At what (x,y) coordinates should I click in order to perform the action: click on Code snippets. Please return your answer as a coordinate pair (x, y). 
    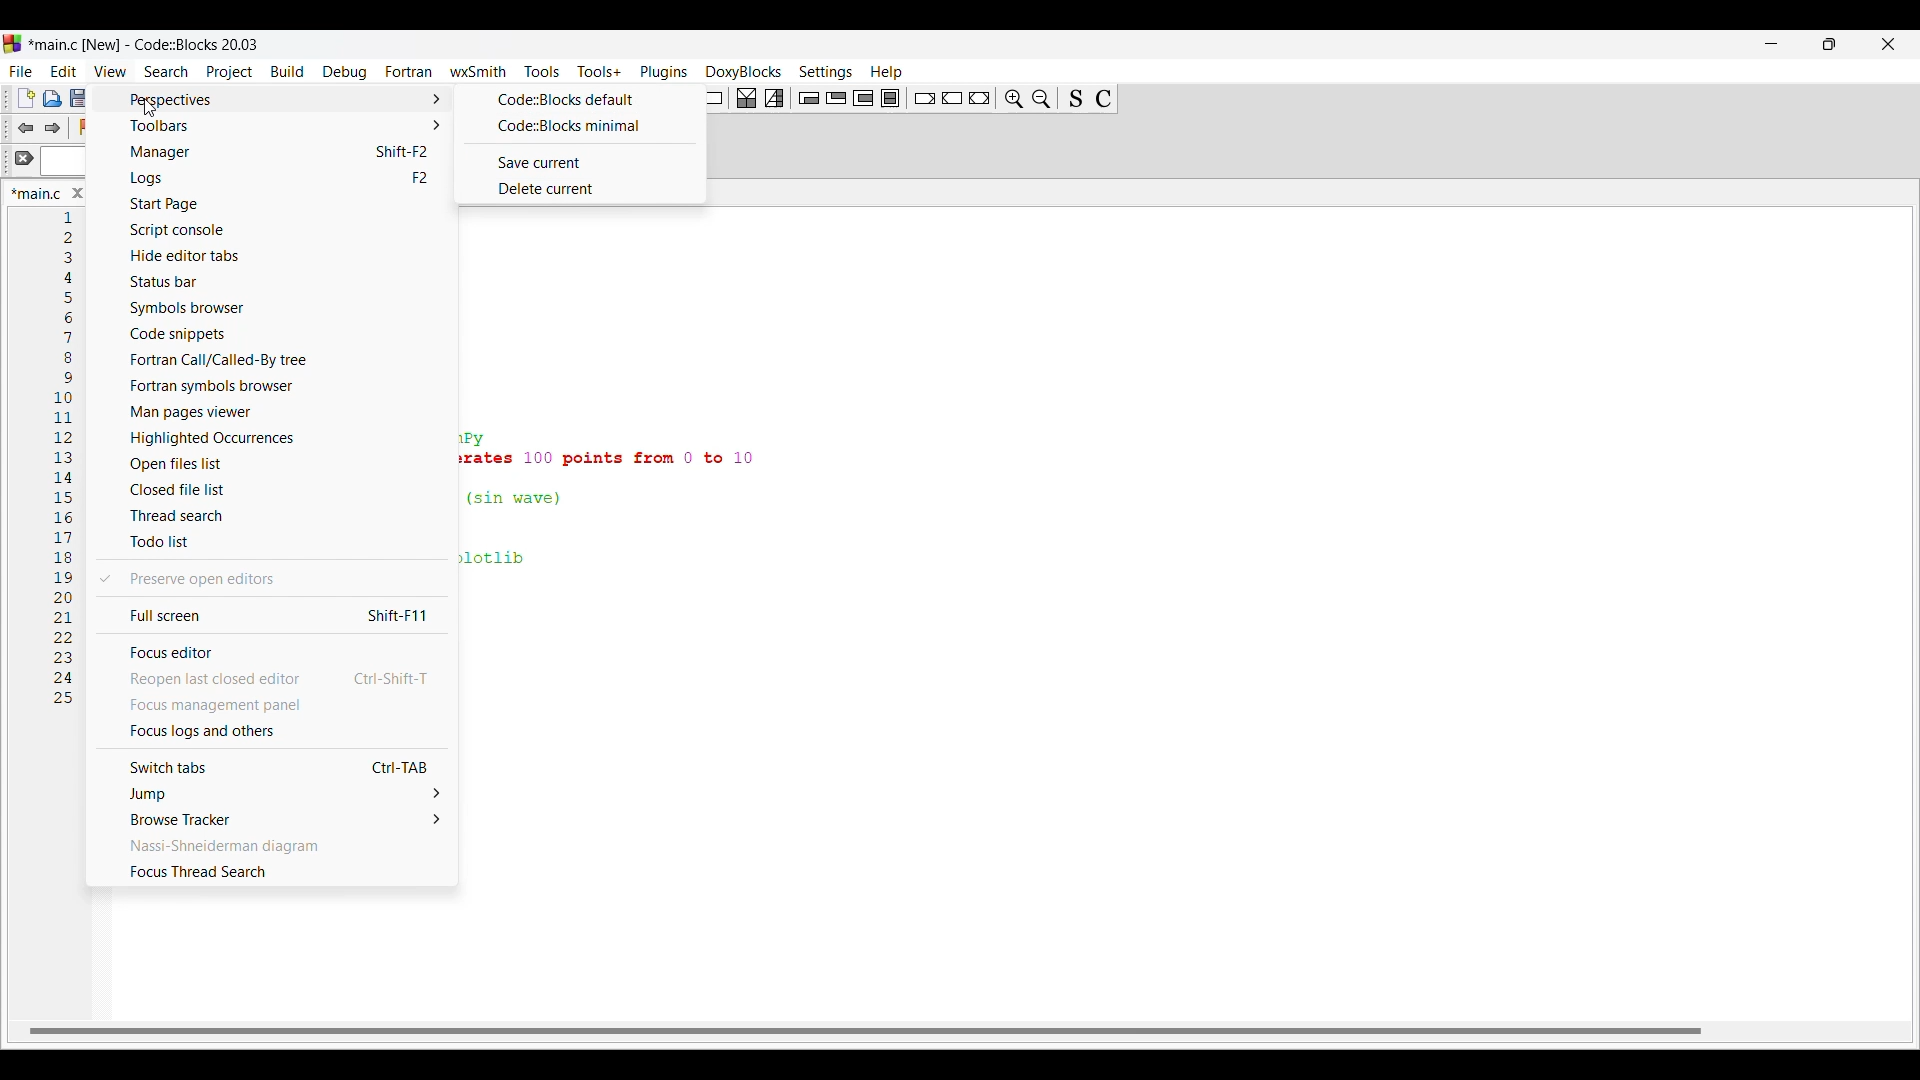
    Looking at the image, I should click on (276, 334).